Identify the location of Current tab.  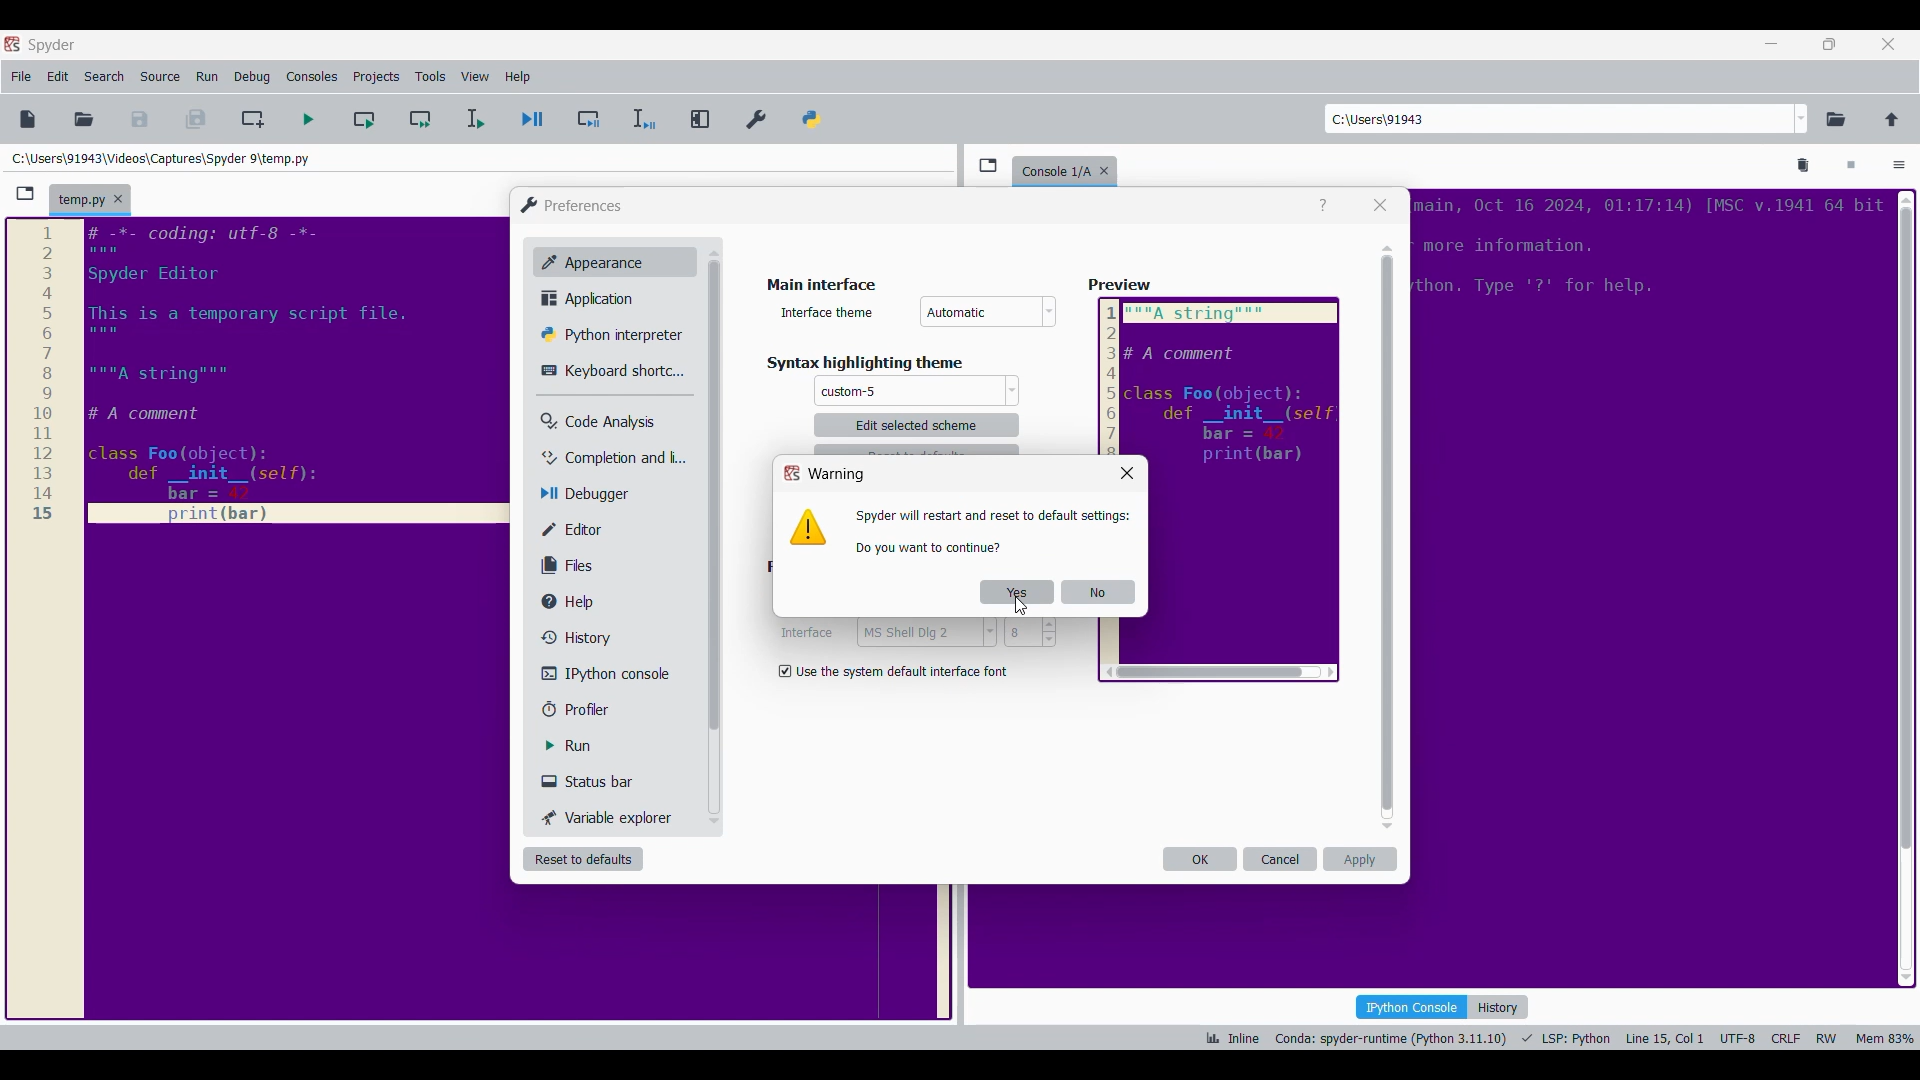
(1054, 172).